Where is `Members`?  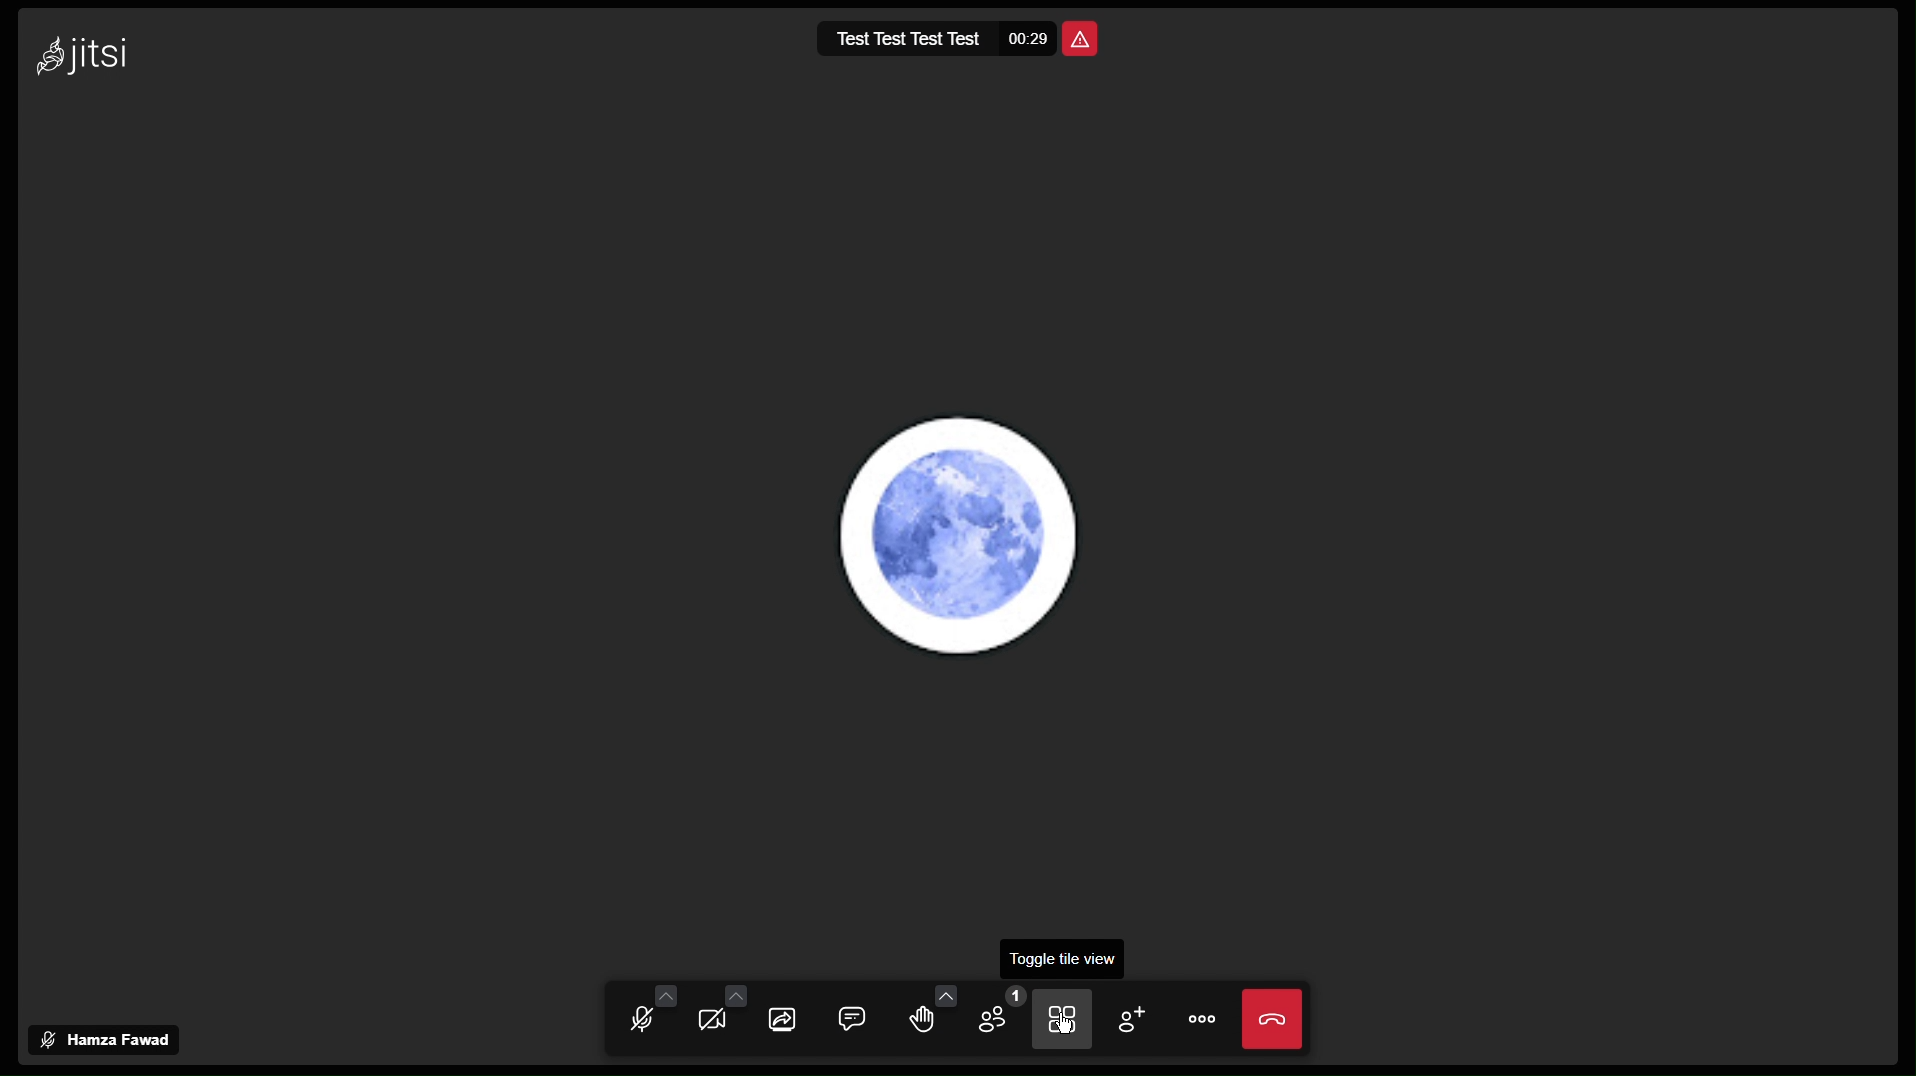
Members is located at coordinates (997, 1020).